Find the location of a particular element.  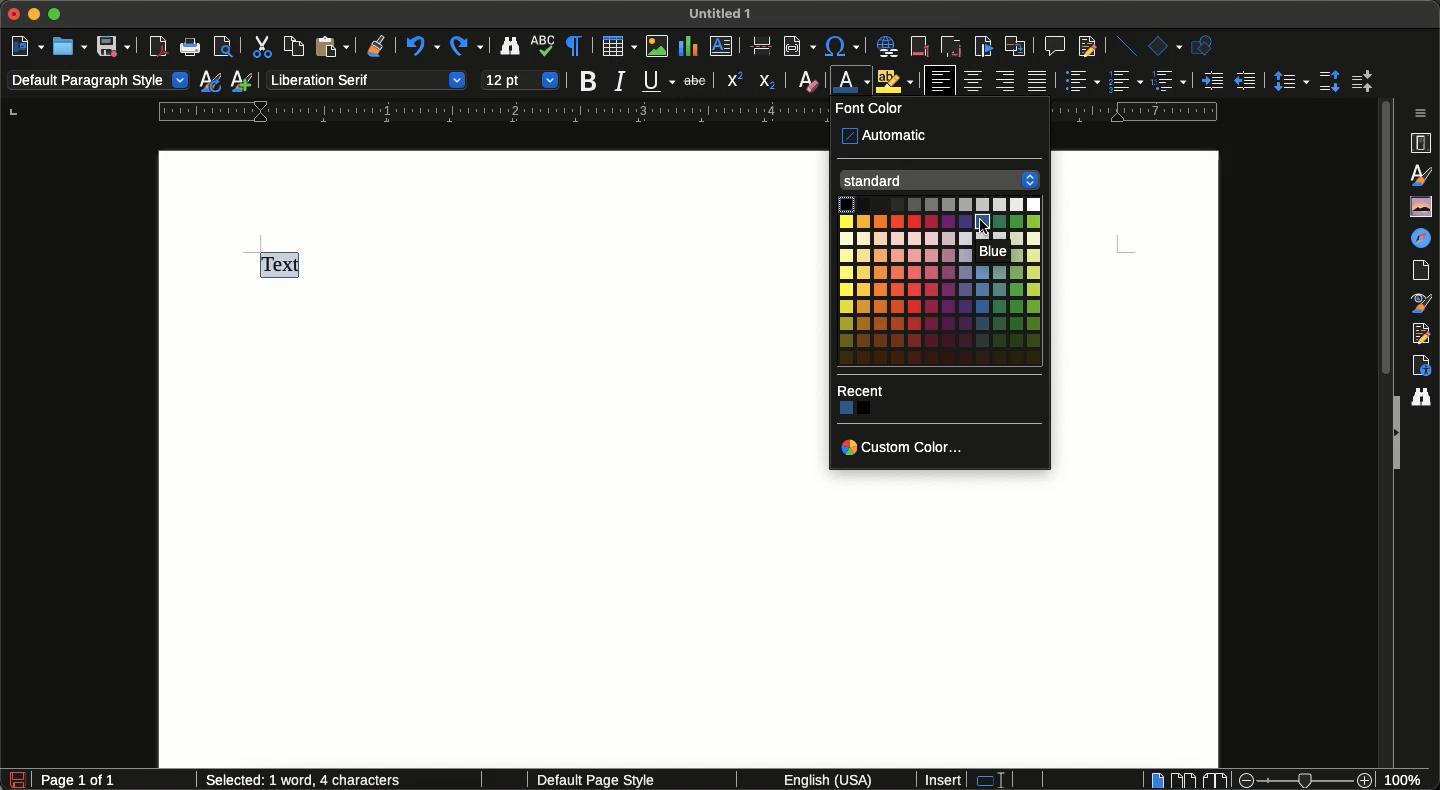

Insert line is located at coordinates (1126, 46).